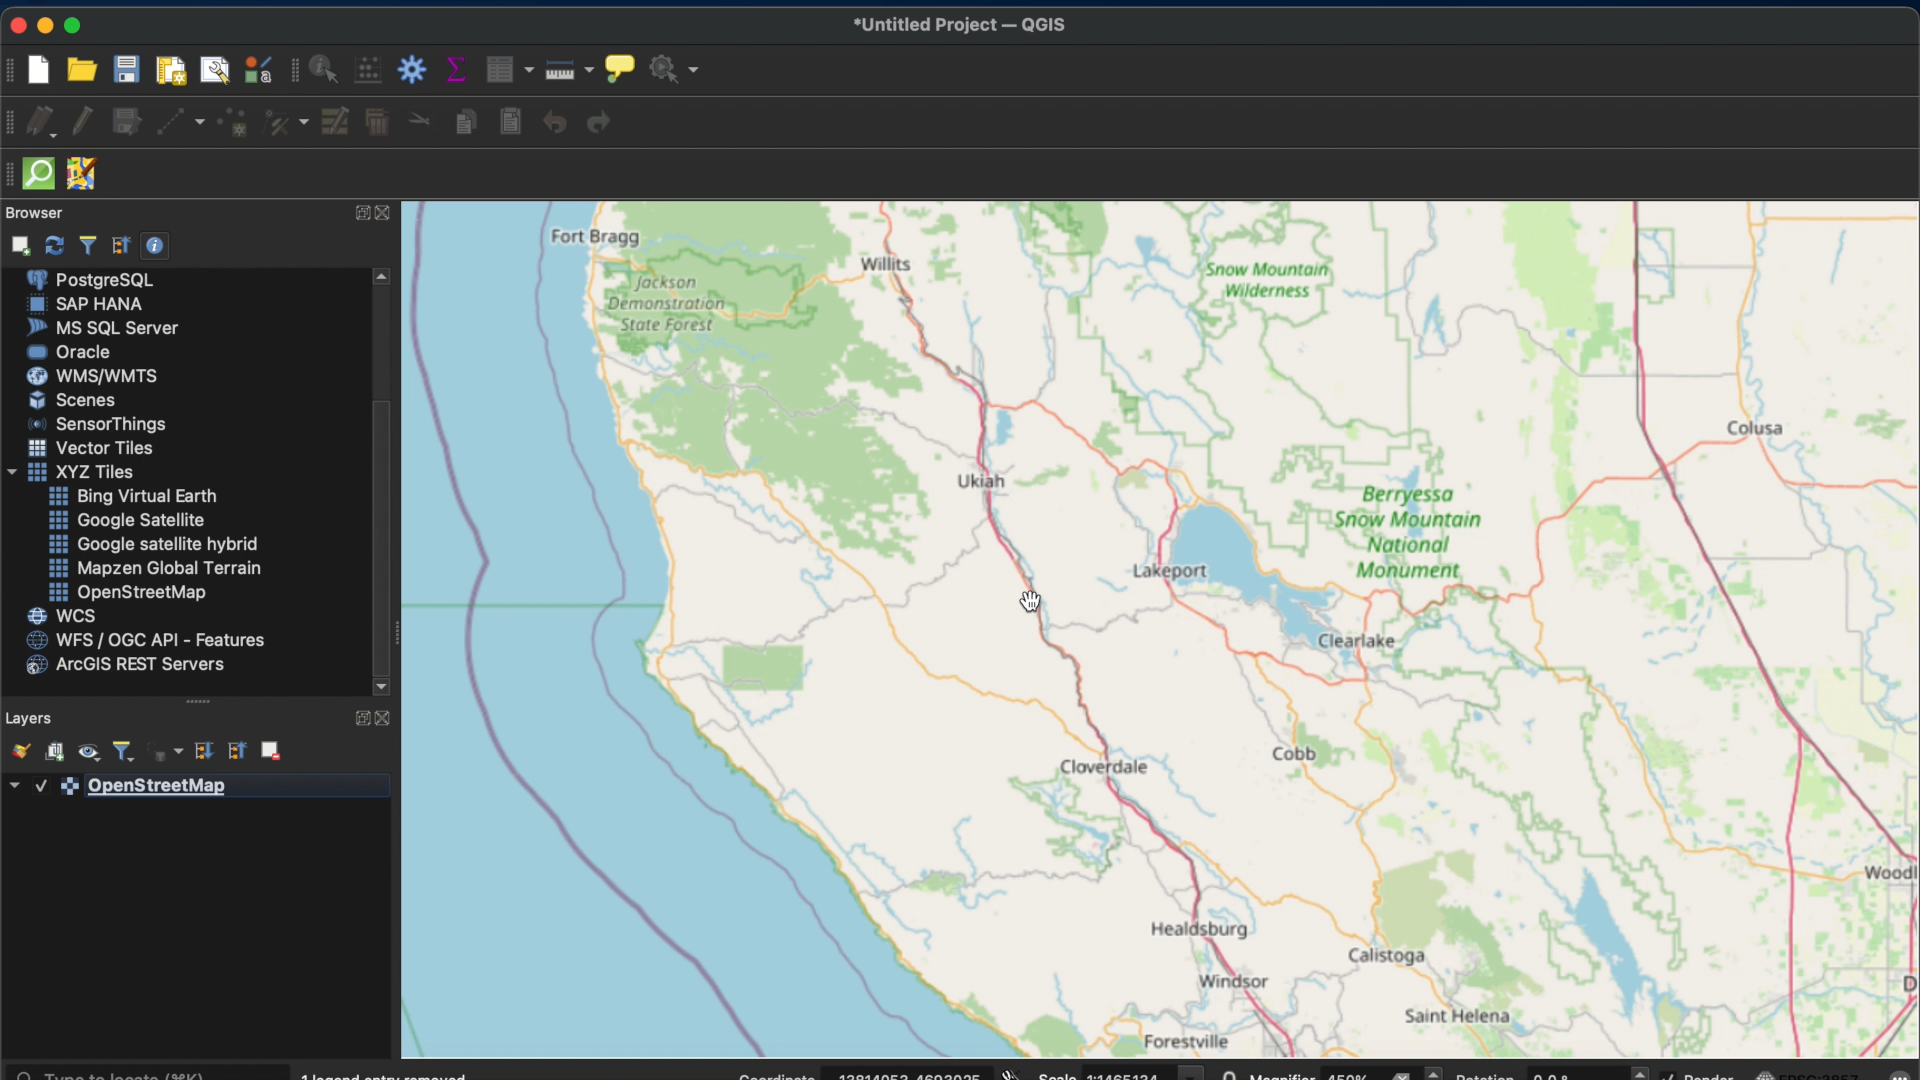 This screenshot has width=1920, height=1080. What do you see at coordinates (255, 69) in the screenshot?
I see `style manager` at bounding box center [255, 69].